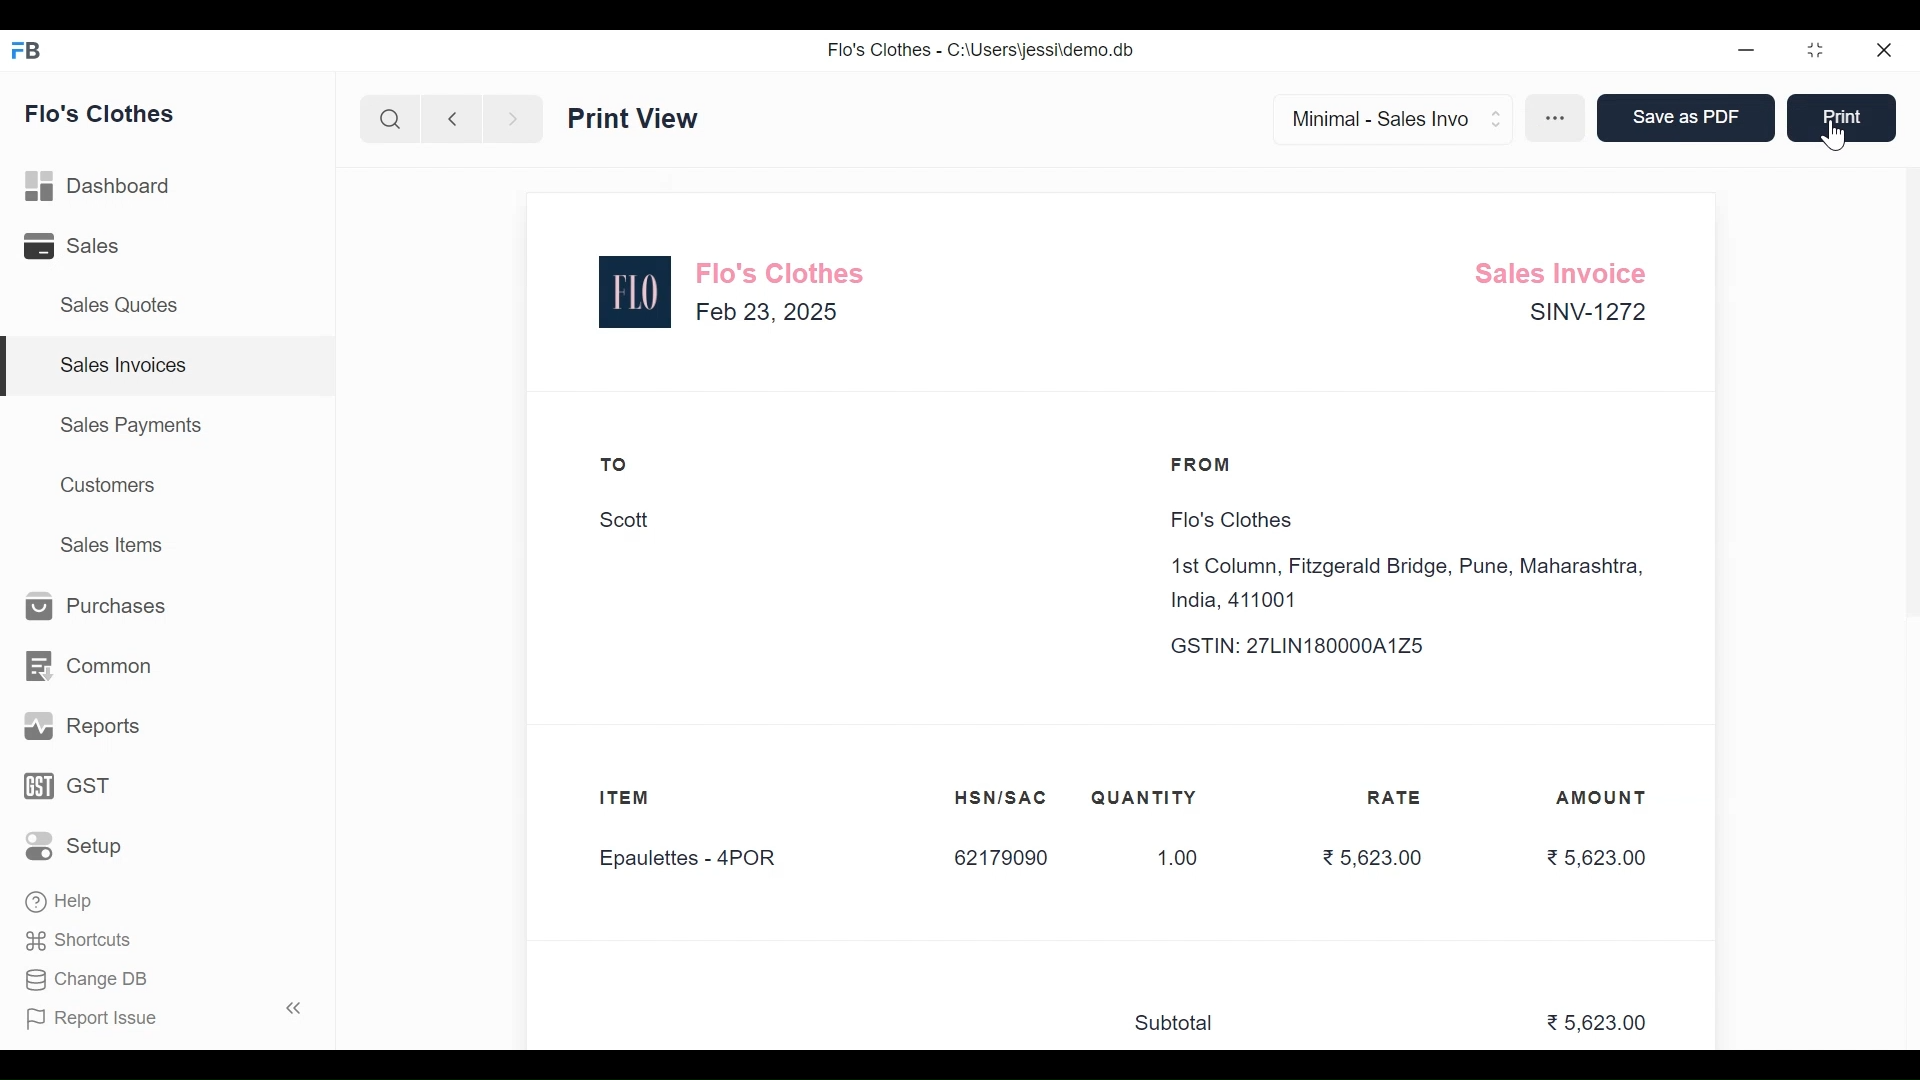 The width and height of the screenshot is (1920, 1080). Describe the element at coordinates (784, 271) in the screenshot. I see `Flo's Clothes` at that location.